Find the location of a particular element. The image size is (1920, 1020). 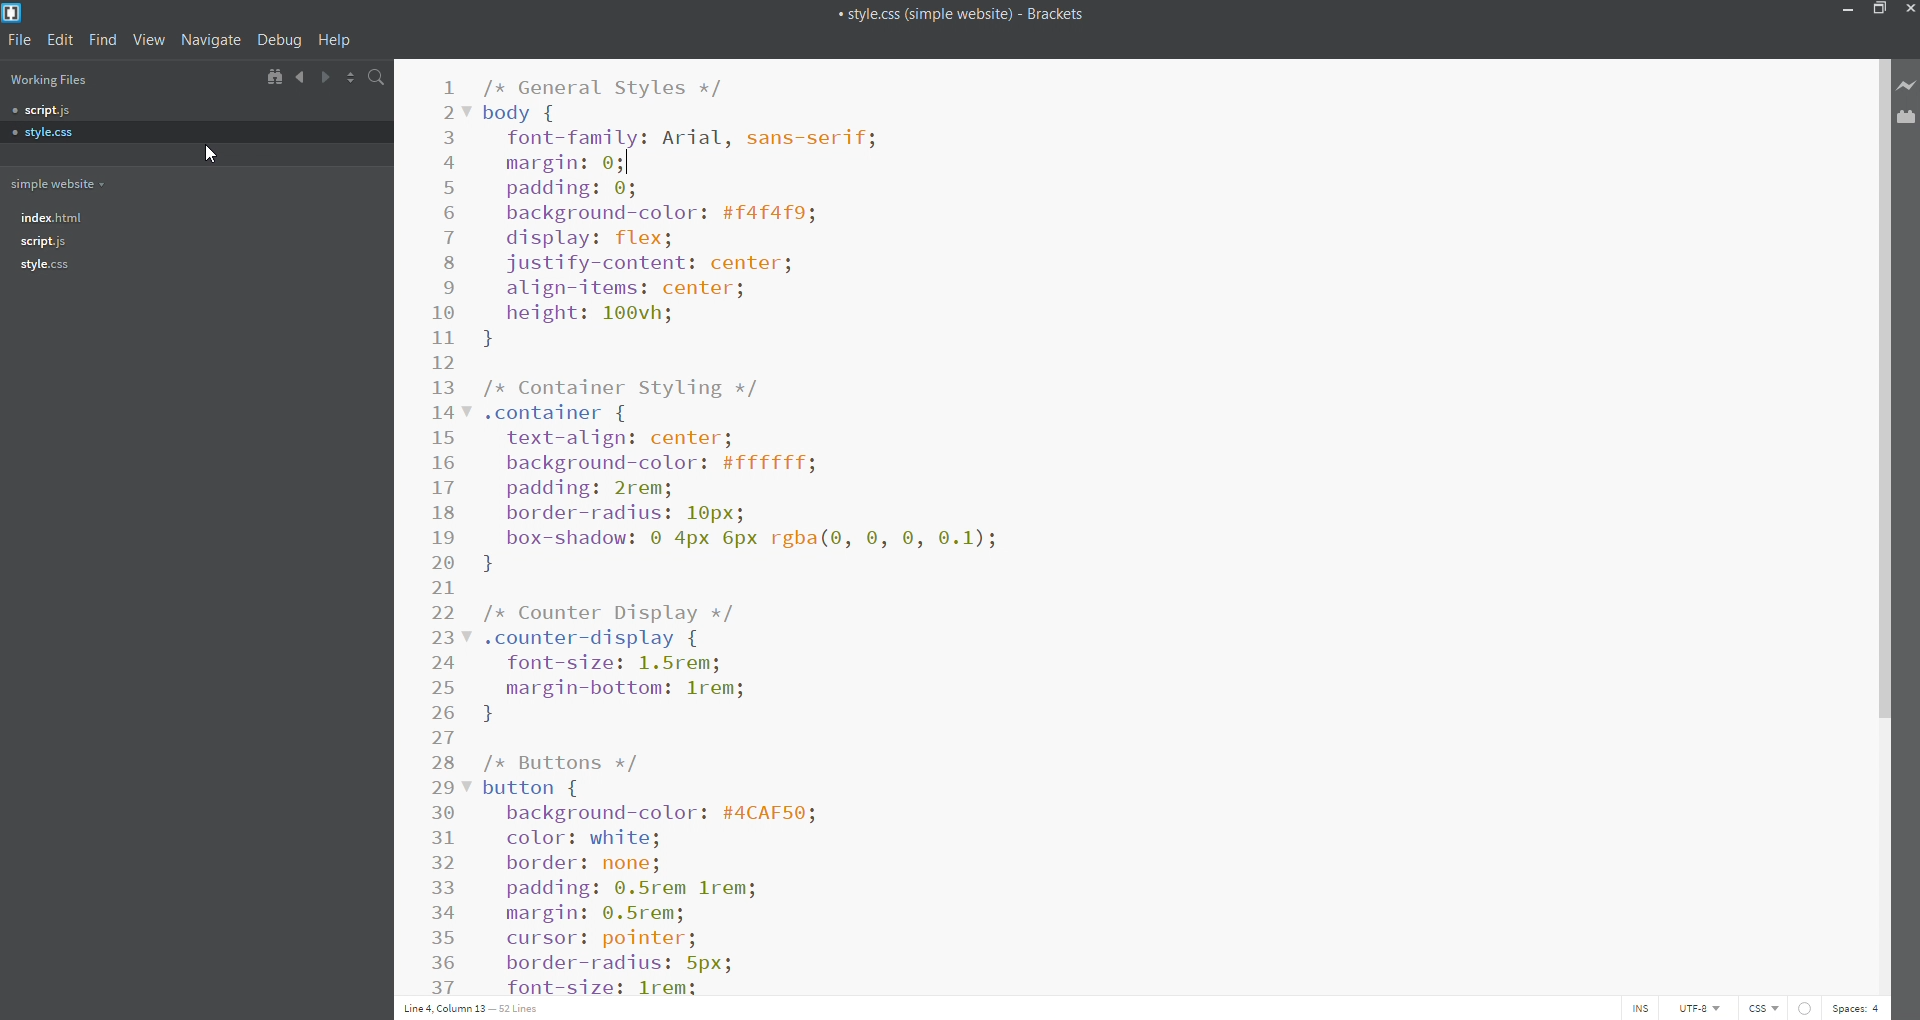

view is located at coordinates (150, 39).